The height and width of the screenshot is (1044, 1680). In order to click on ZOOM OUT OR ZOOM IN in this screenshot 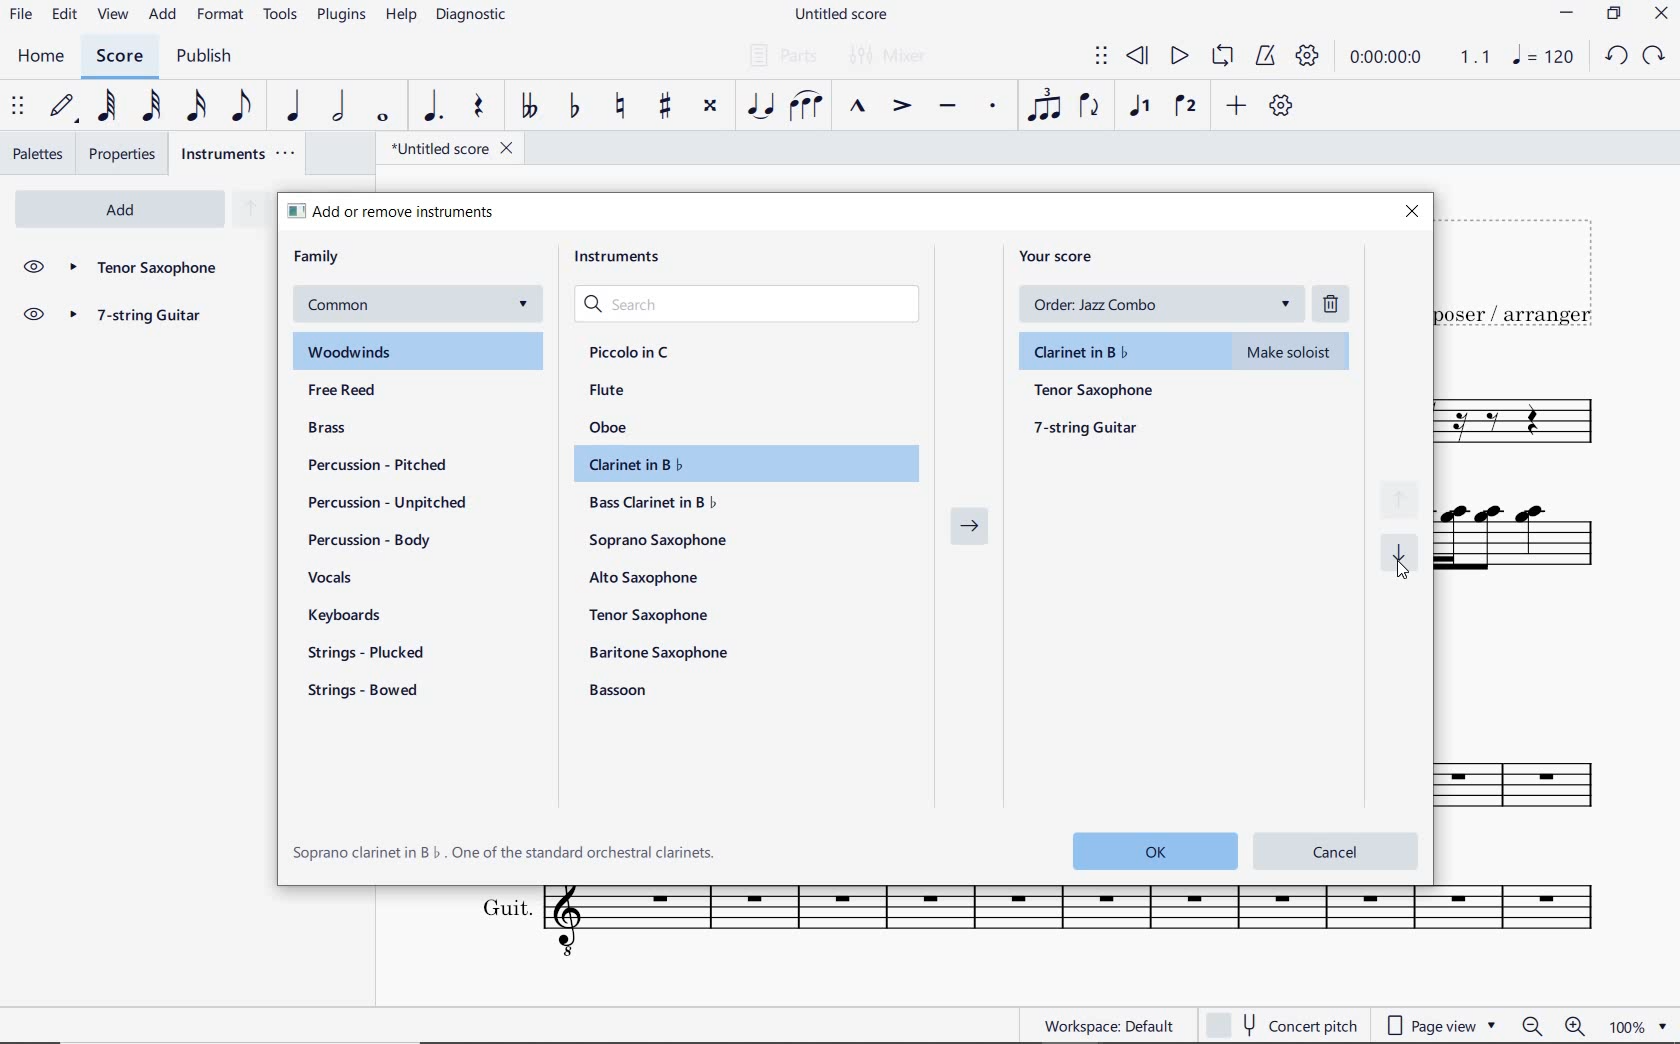, I will do `click(1555, 1026)`.